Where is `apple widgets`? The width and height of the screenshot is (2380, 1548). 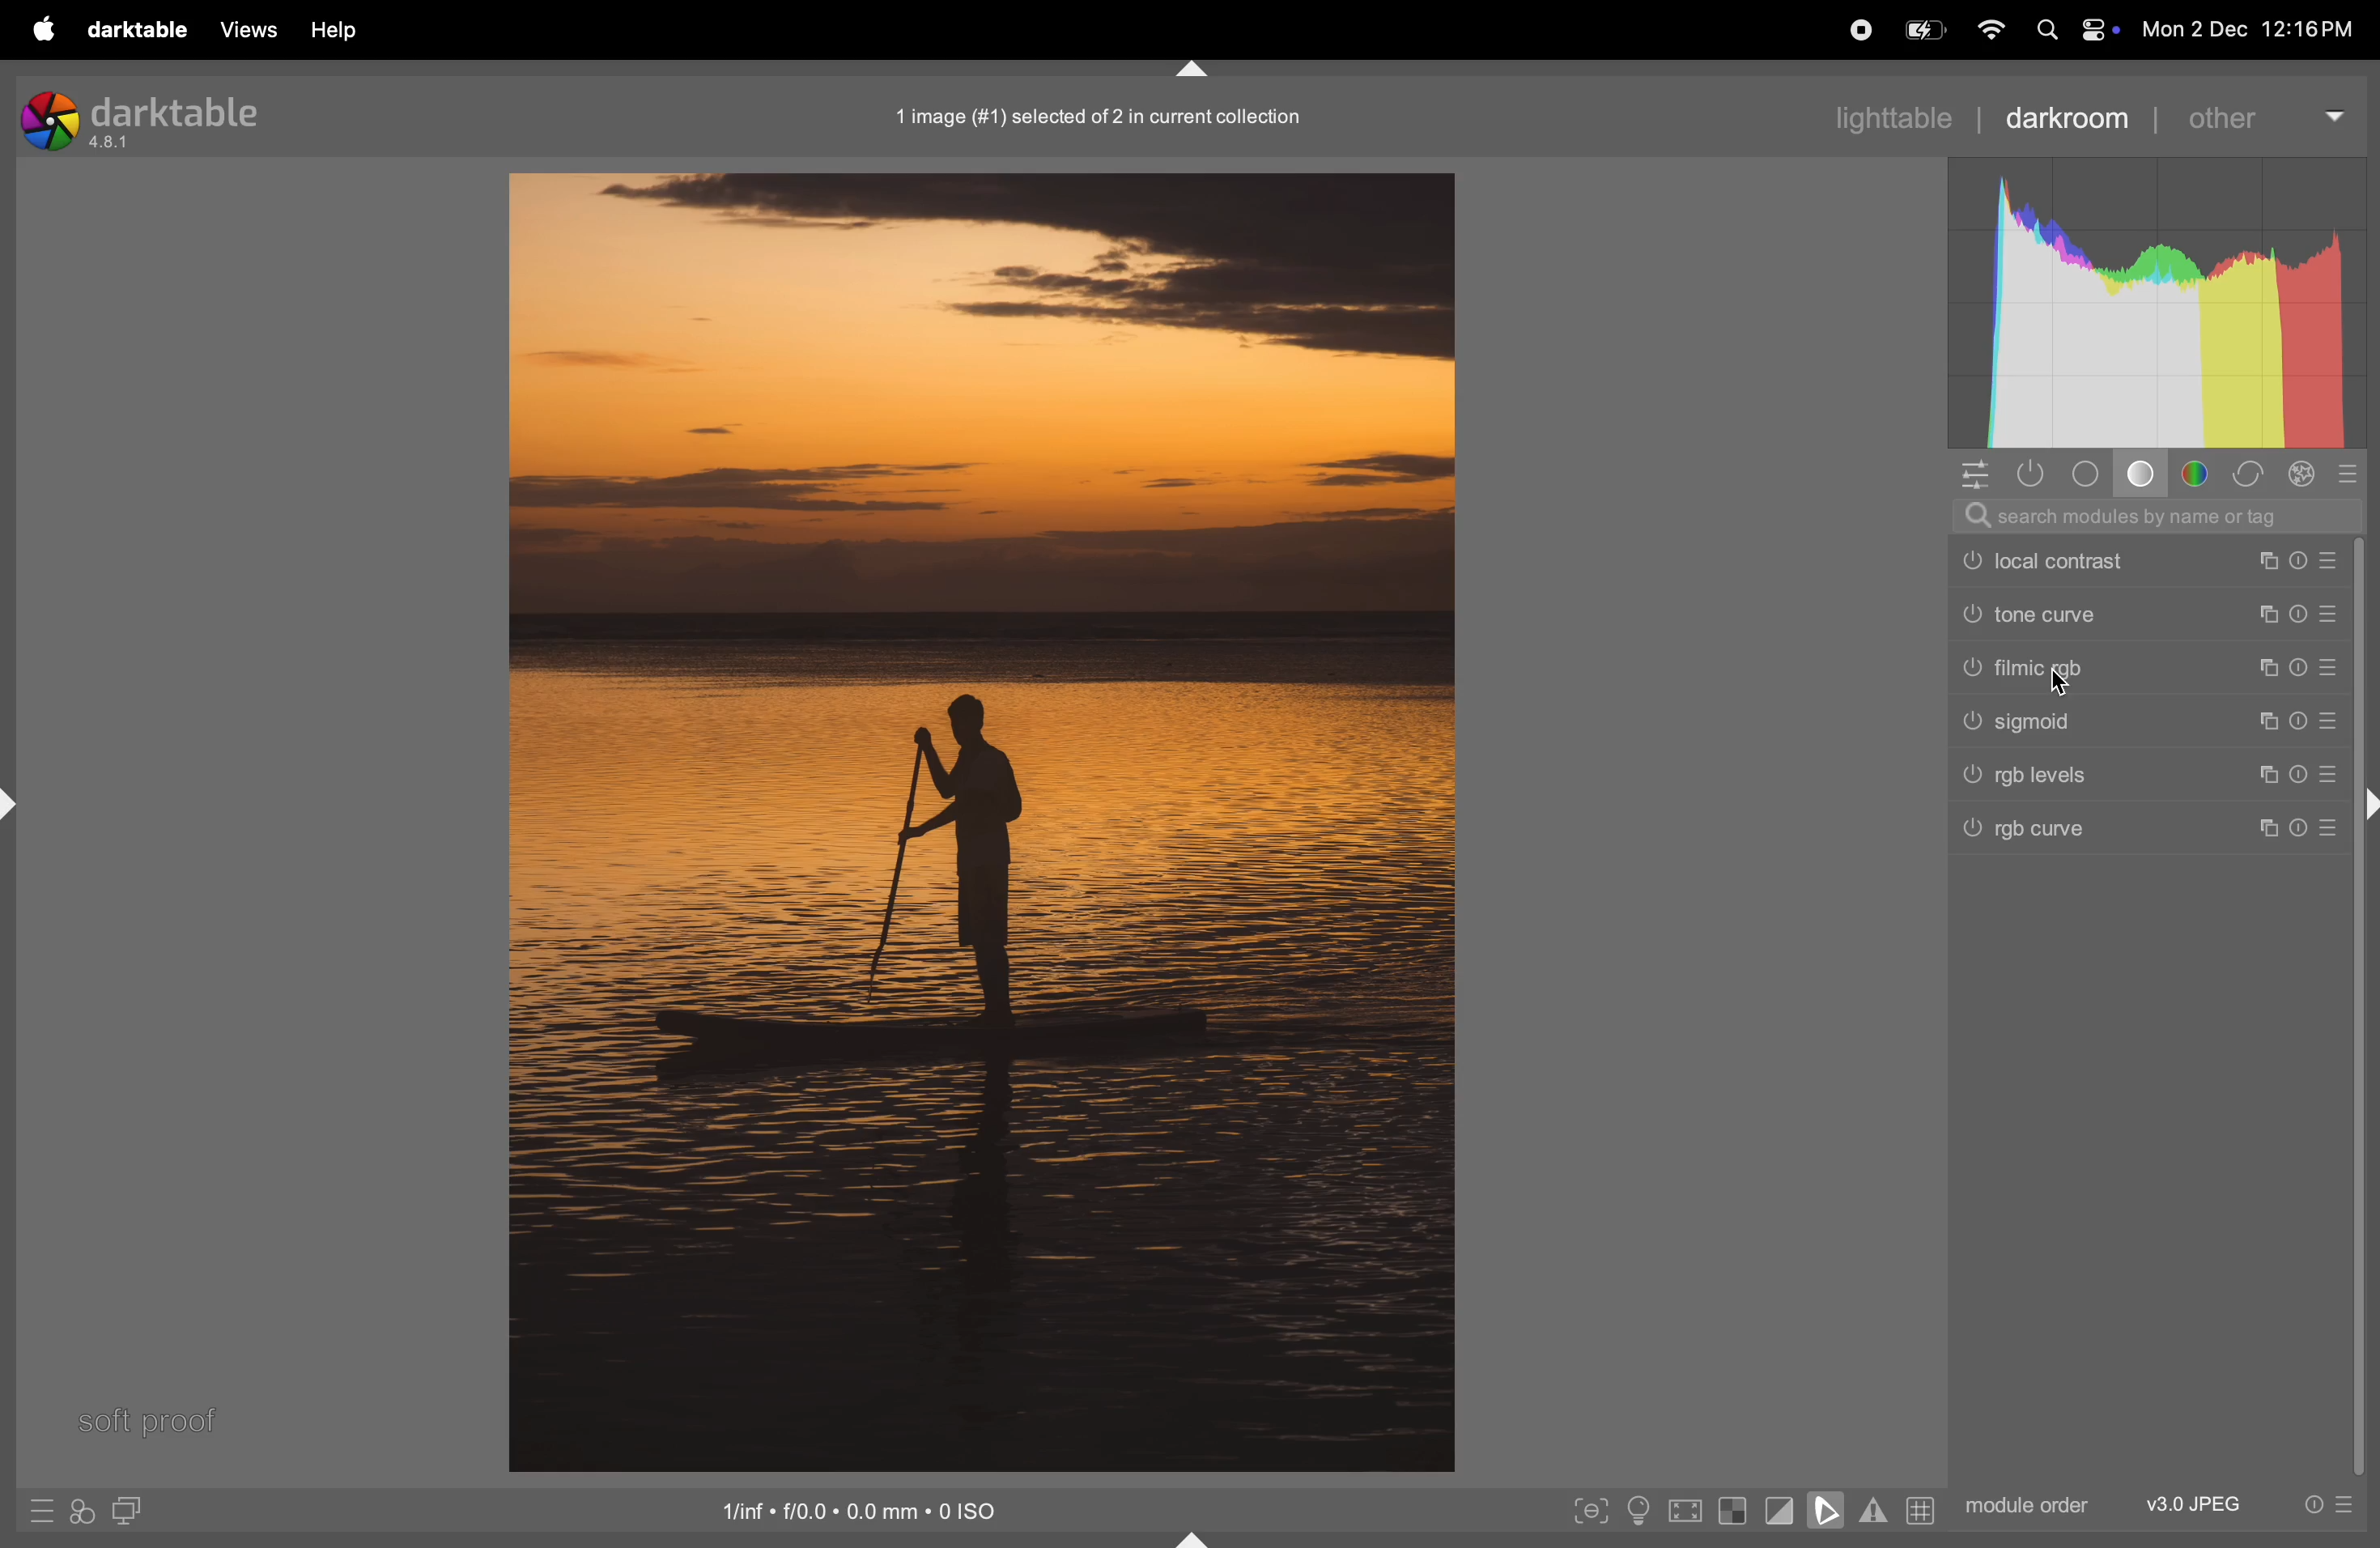 apple widgets is located at coordinates (2071, 31).